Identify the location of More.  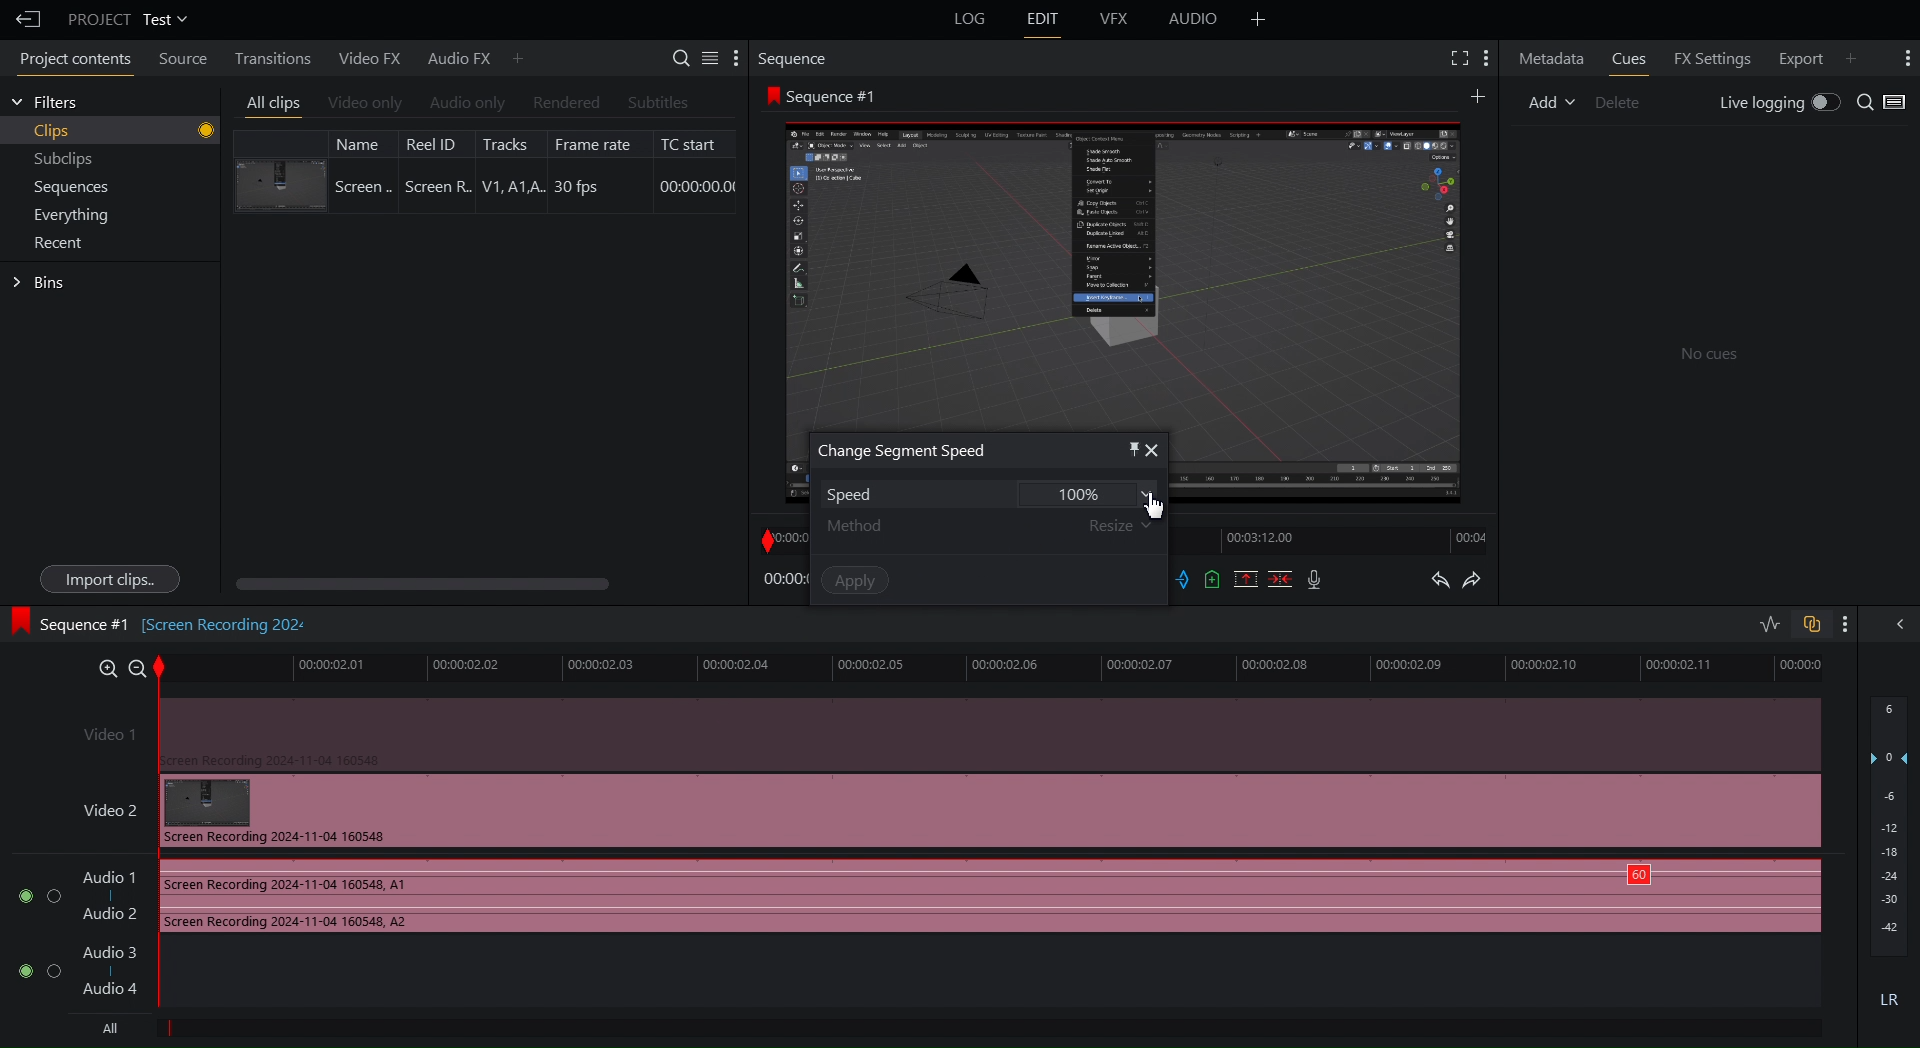
(1859, 56).